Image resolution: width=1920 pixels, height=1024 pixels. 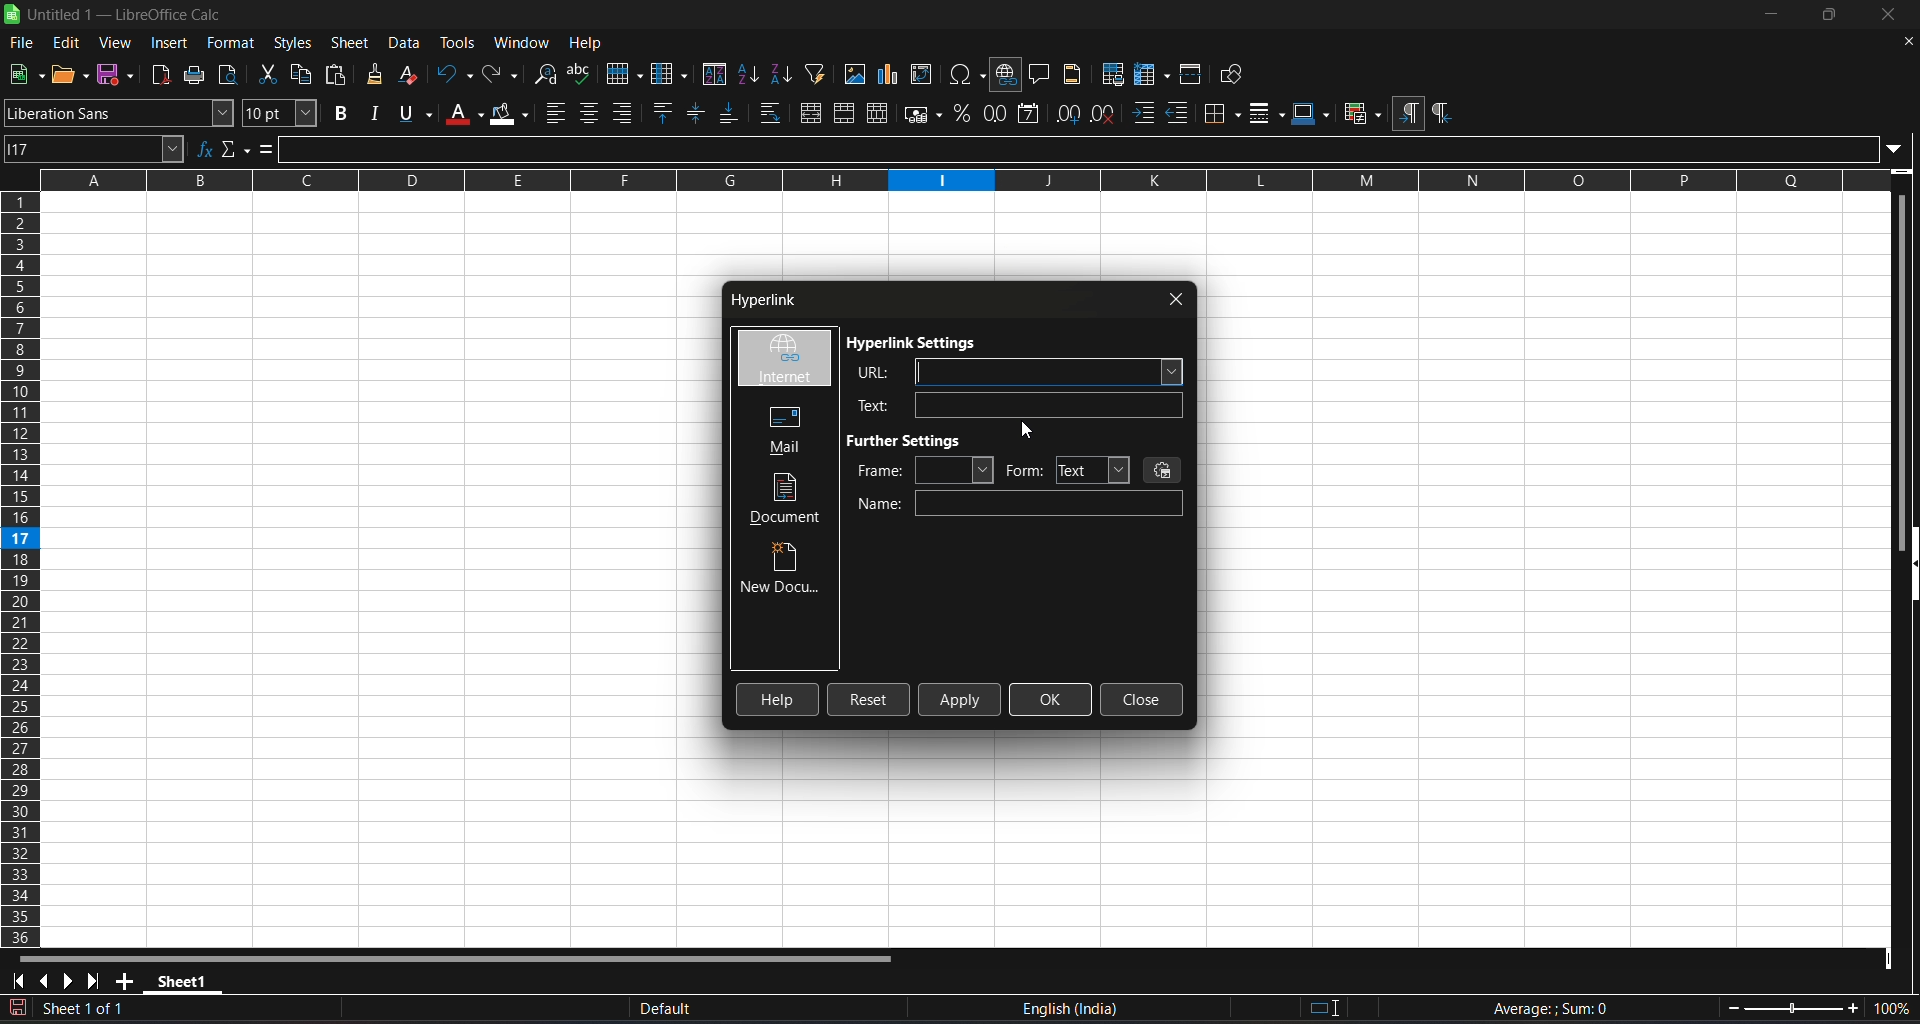 I want to click on formula, so click(x=267, y=148).